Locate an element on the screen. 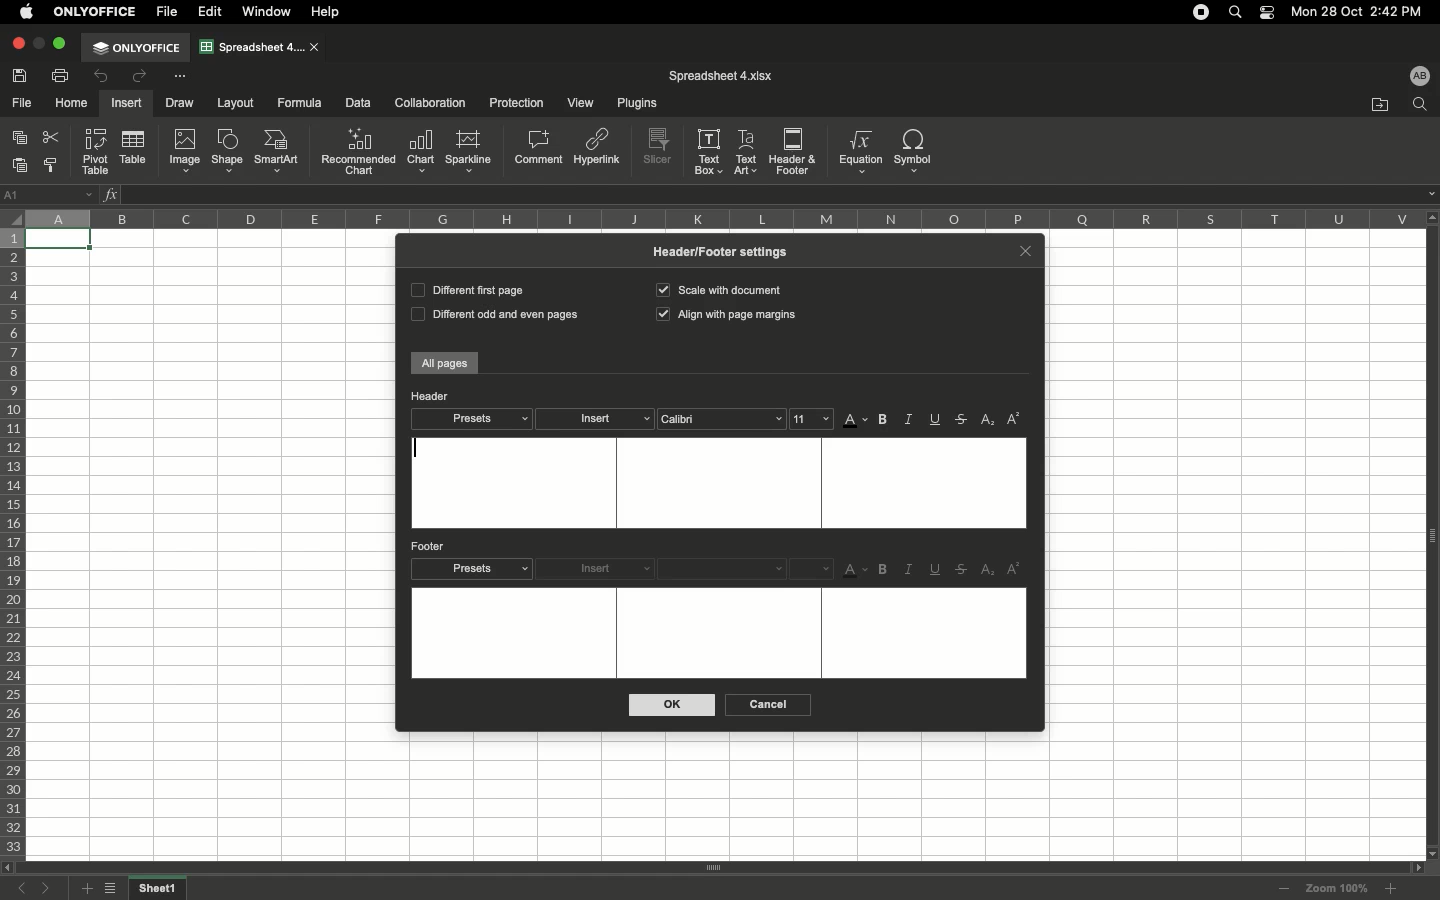  Pivot table is located at coordinates (97, 151).